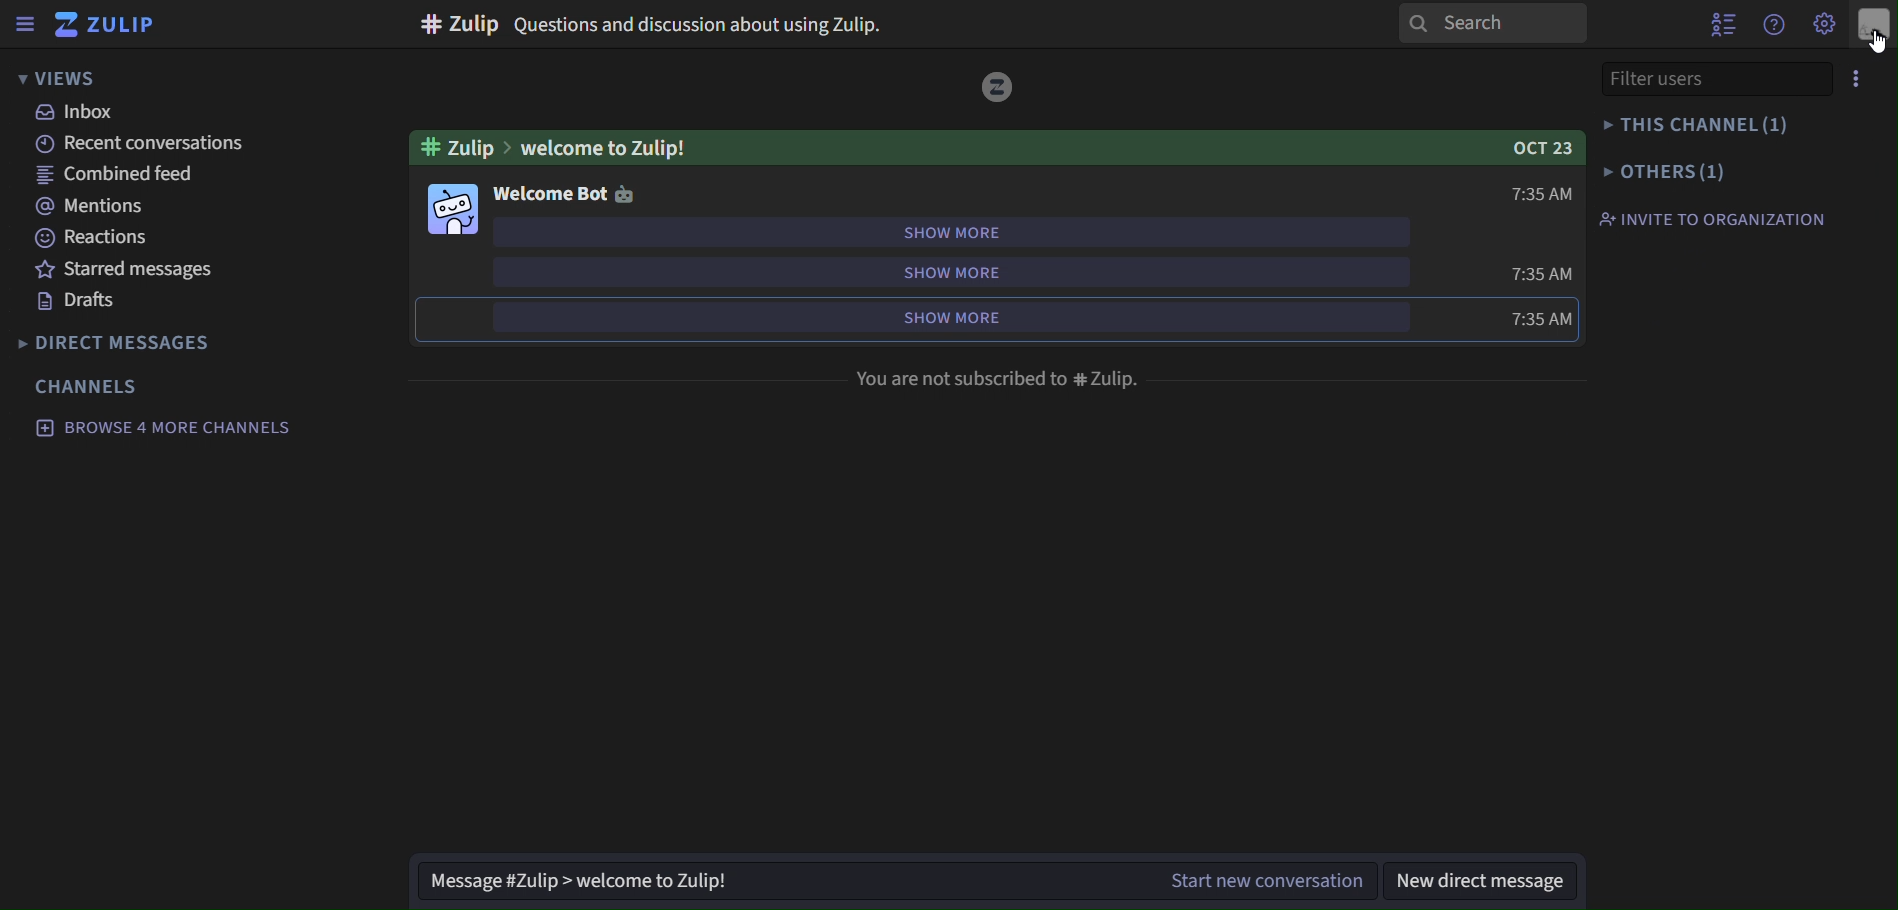  I want to click on show more, so click(953, 321).